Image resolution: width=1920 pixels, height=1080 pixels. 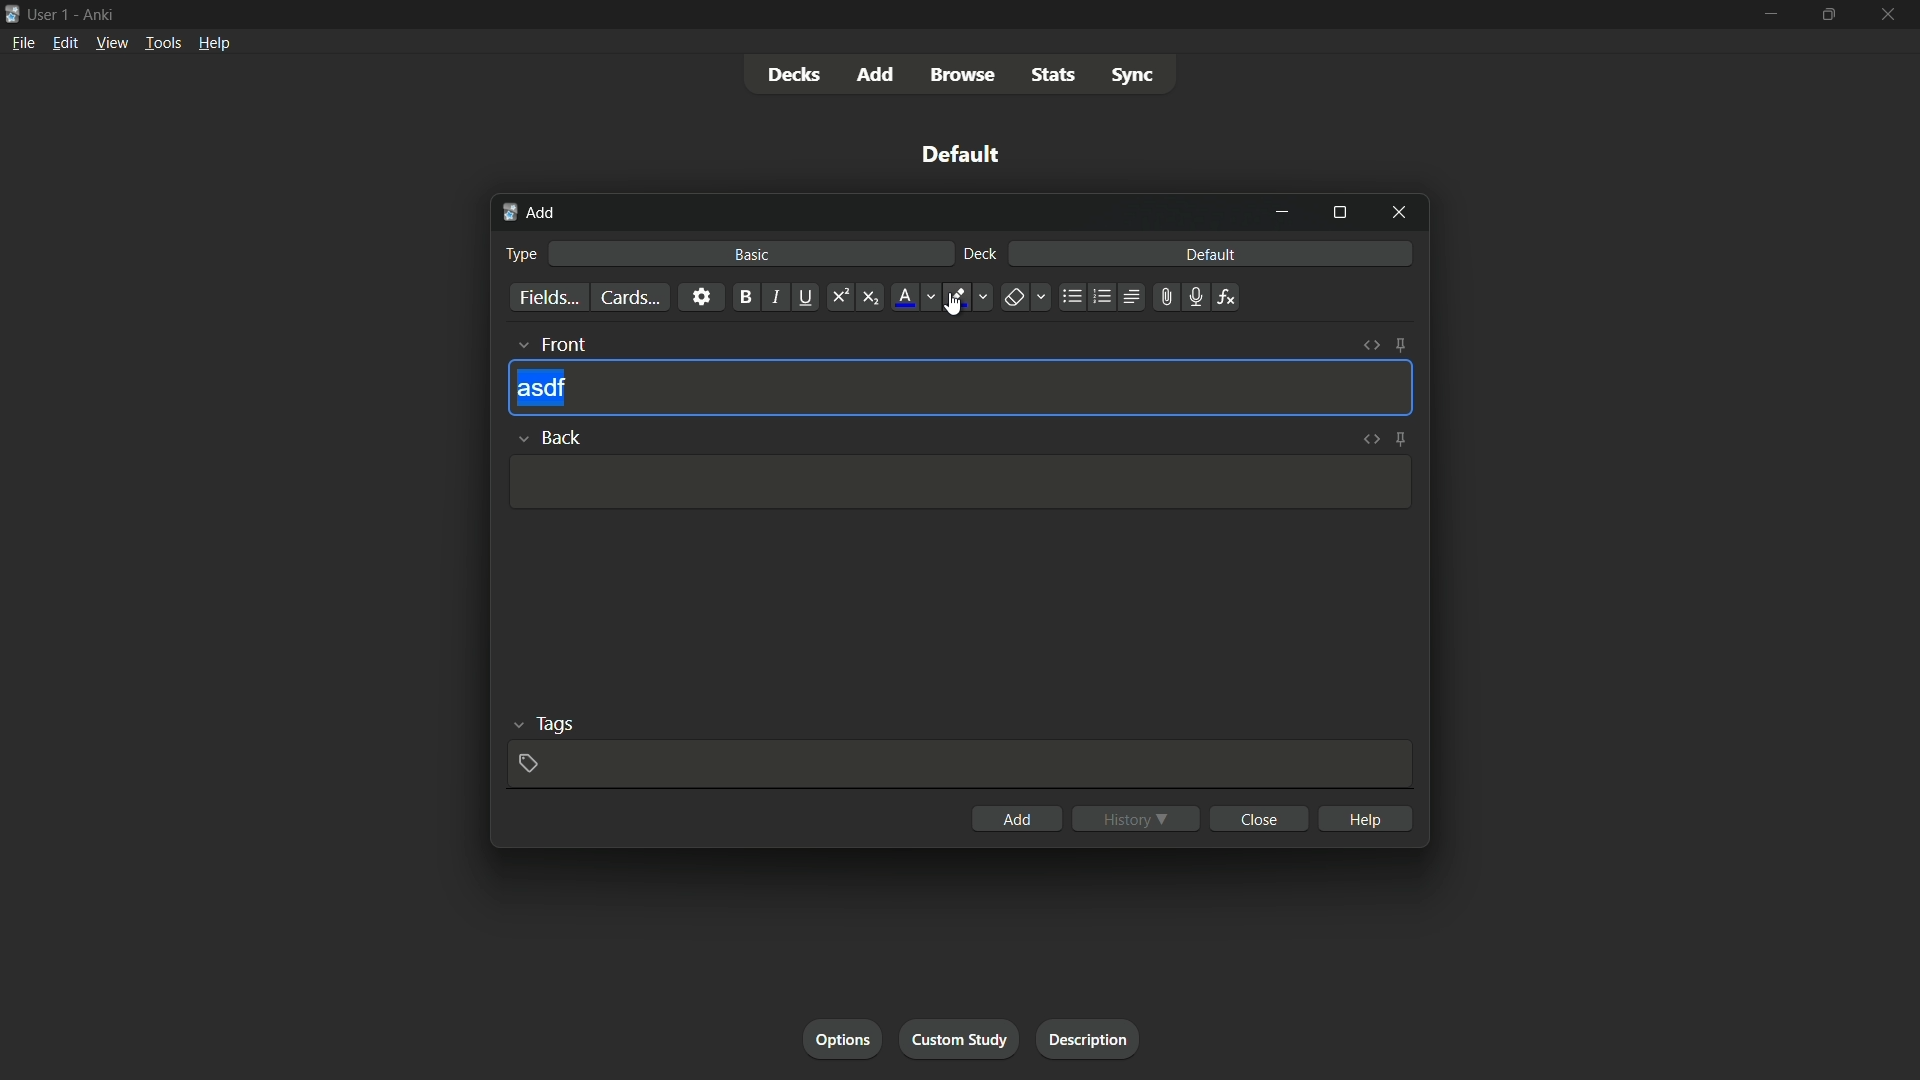 What do you see at coordinates (548, 297) in the screenshot?
I see `fields` at bounding box center [548, 297].